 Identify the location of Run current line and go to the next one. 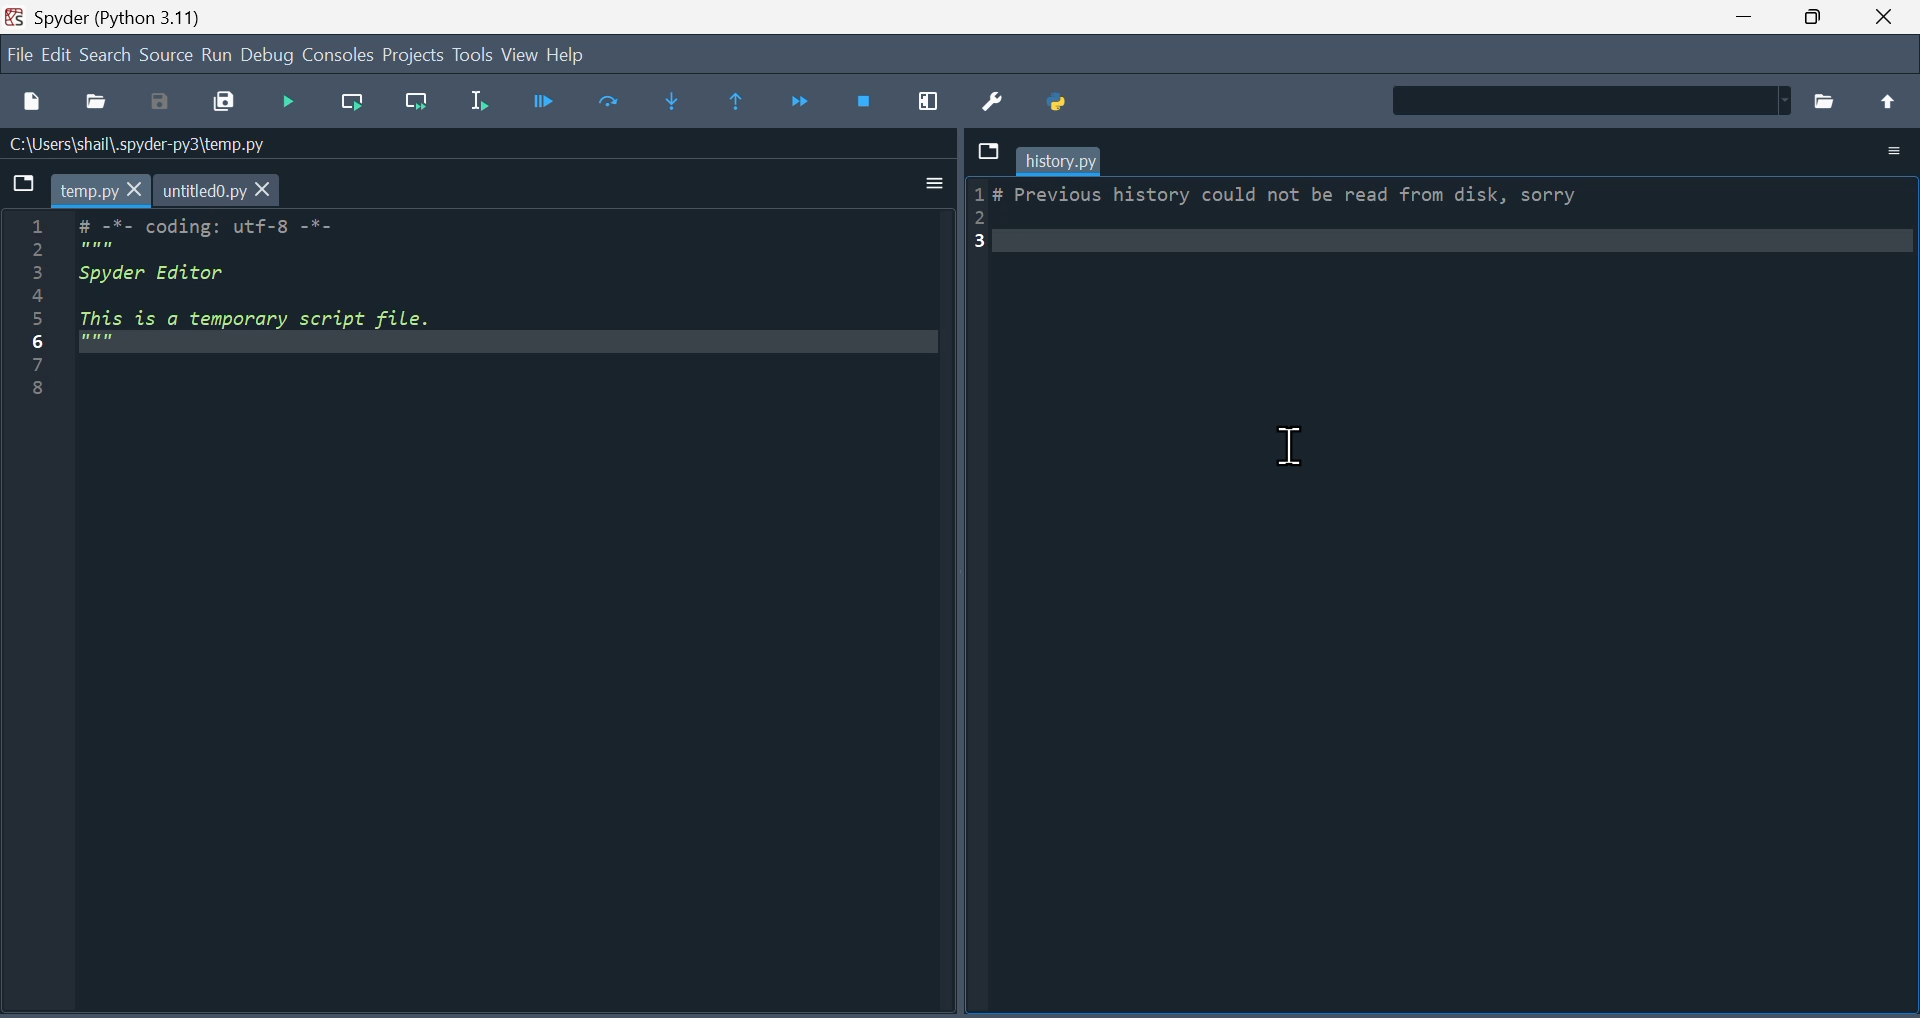
(416, 106).